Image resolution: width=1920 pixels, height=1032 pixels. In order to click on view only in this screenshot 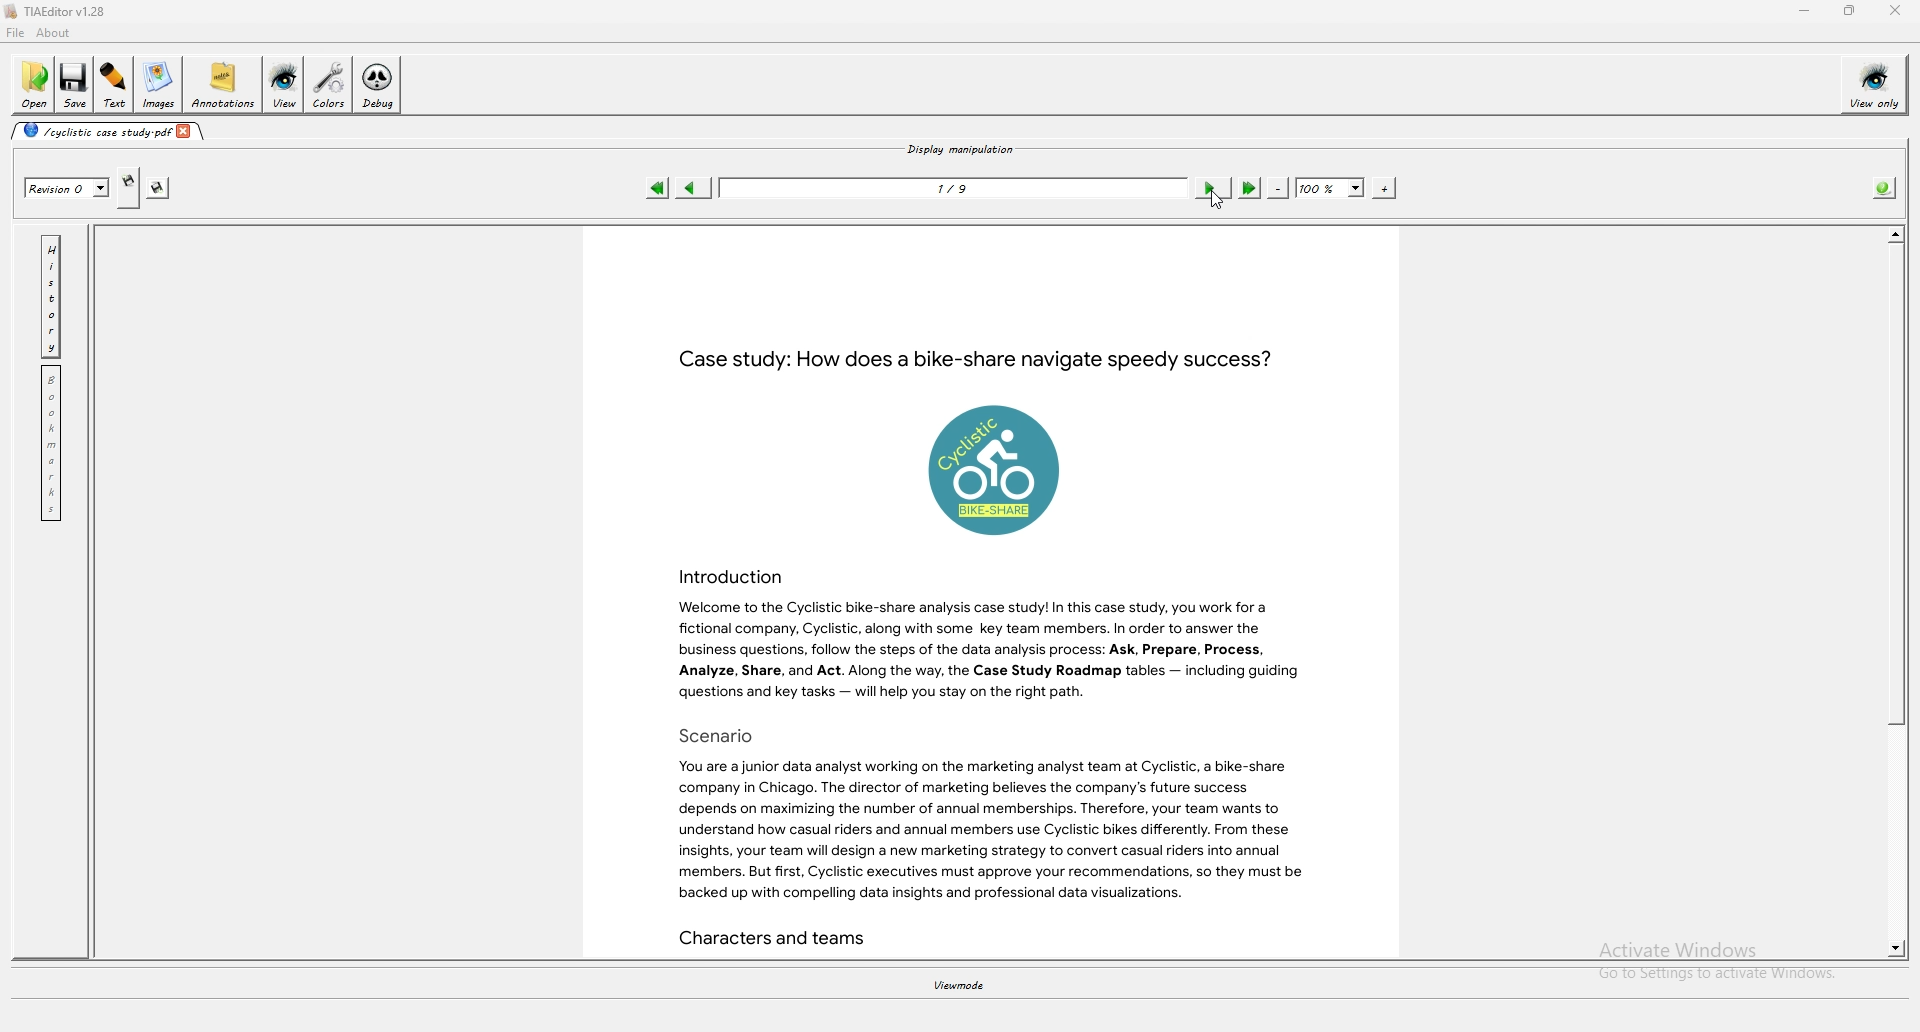, I will do `click(1874, 84)`.